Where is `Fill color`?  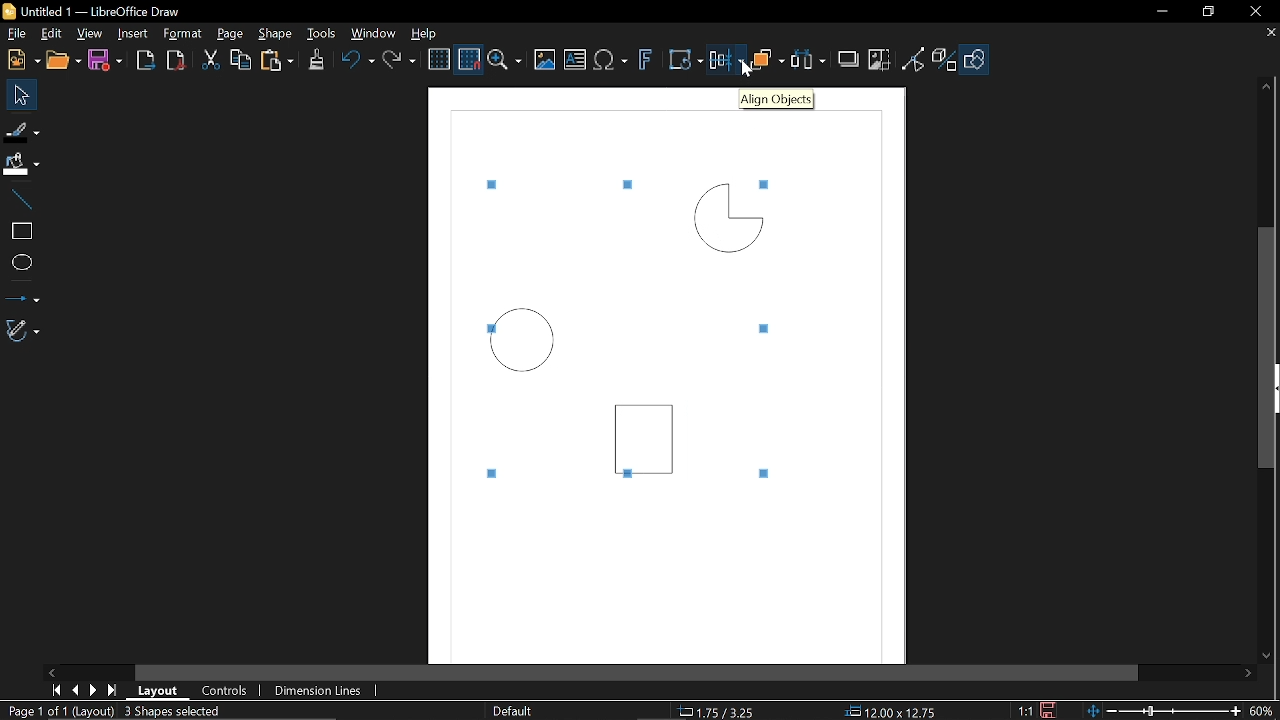
Fill color is located at coordinates (21, 163).